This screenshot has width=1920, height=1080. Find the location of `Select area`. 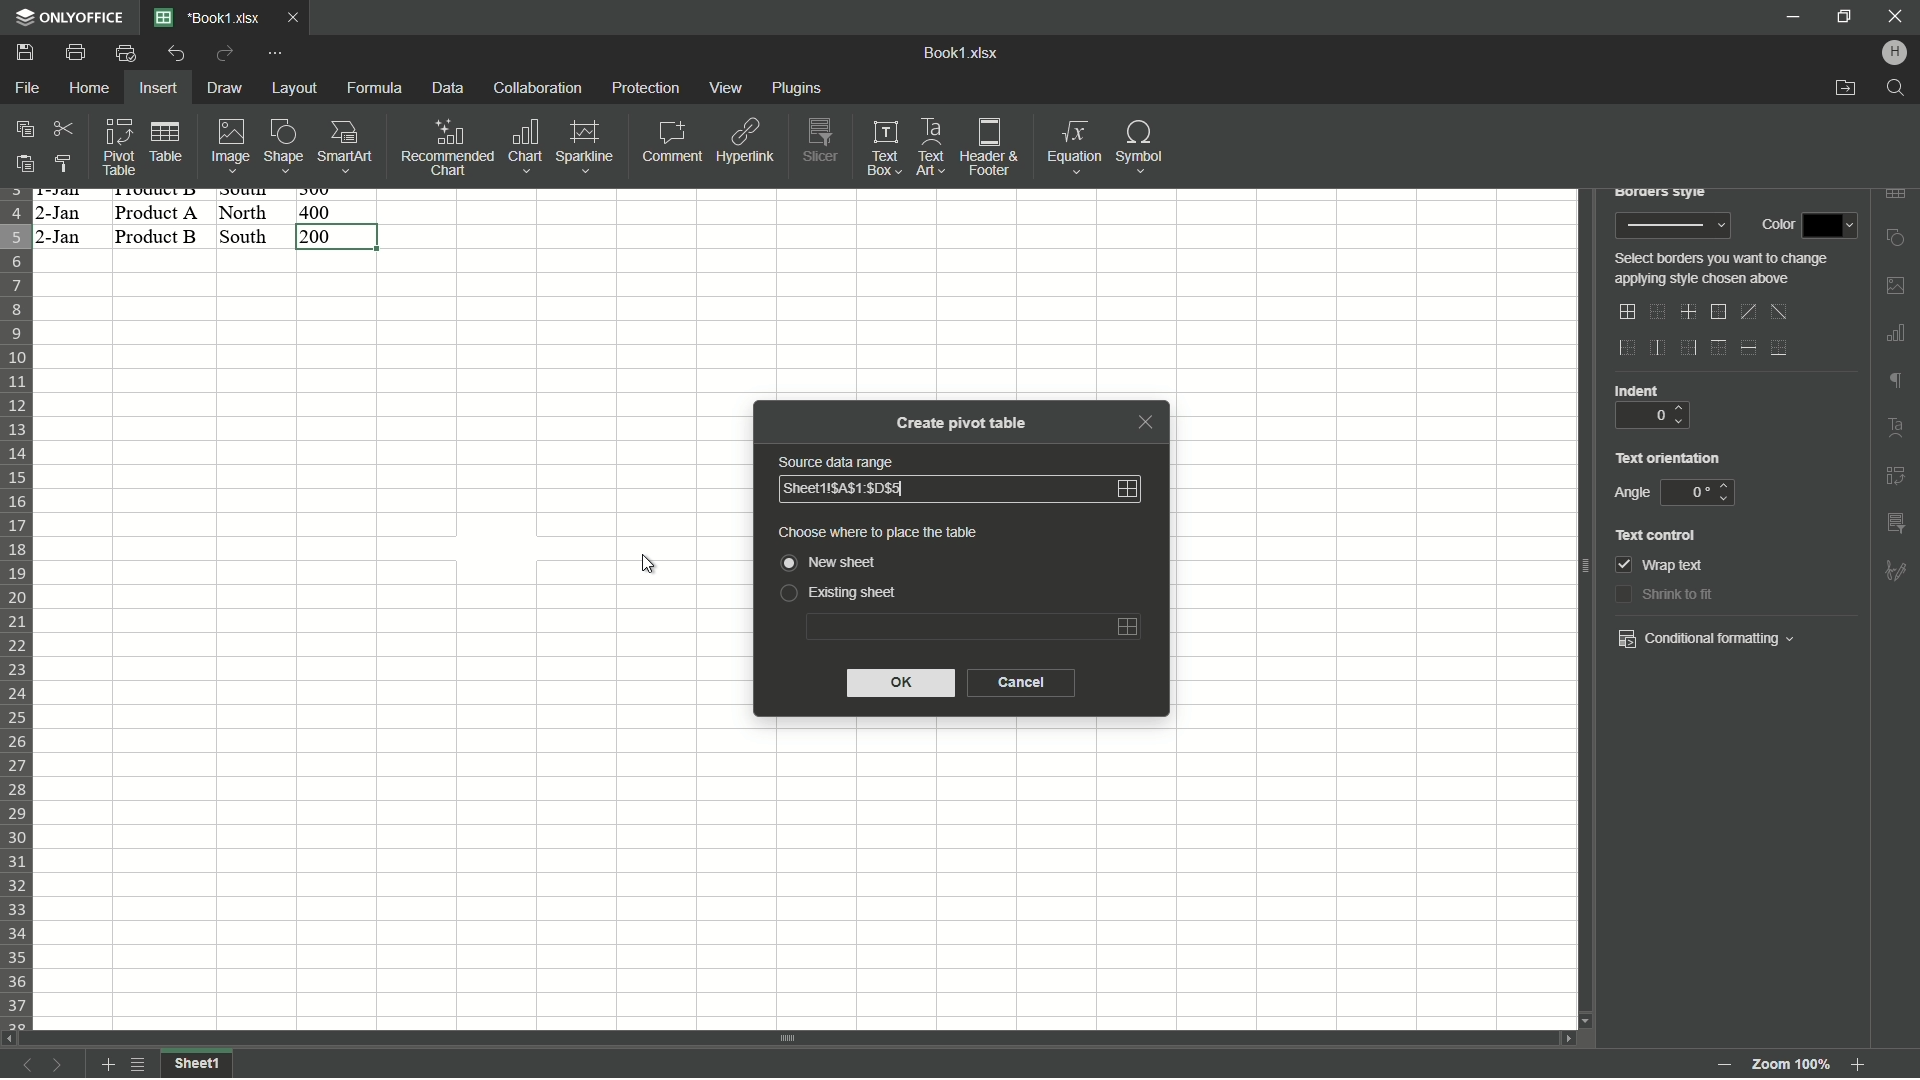

Select area is located at coordinates (1125, 624).